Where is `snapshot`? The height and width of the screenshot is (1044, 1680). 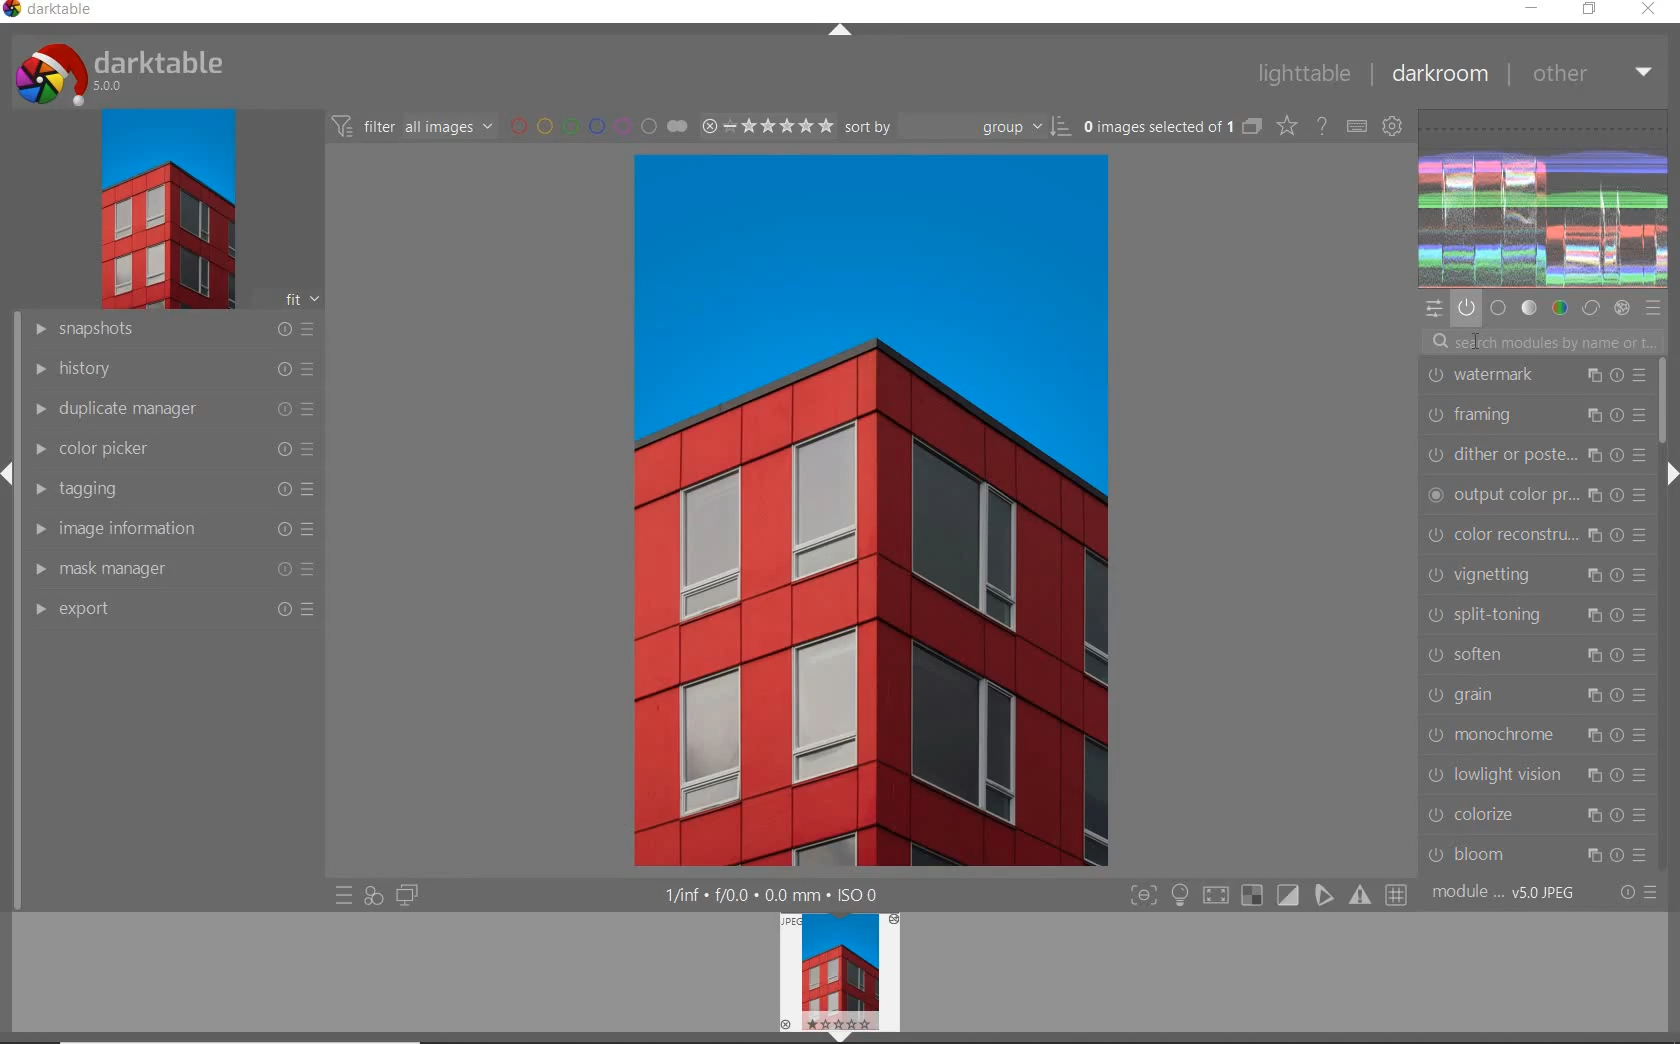
snapshot is located at coordinates (175, 330).